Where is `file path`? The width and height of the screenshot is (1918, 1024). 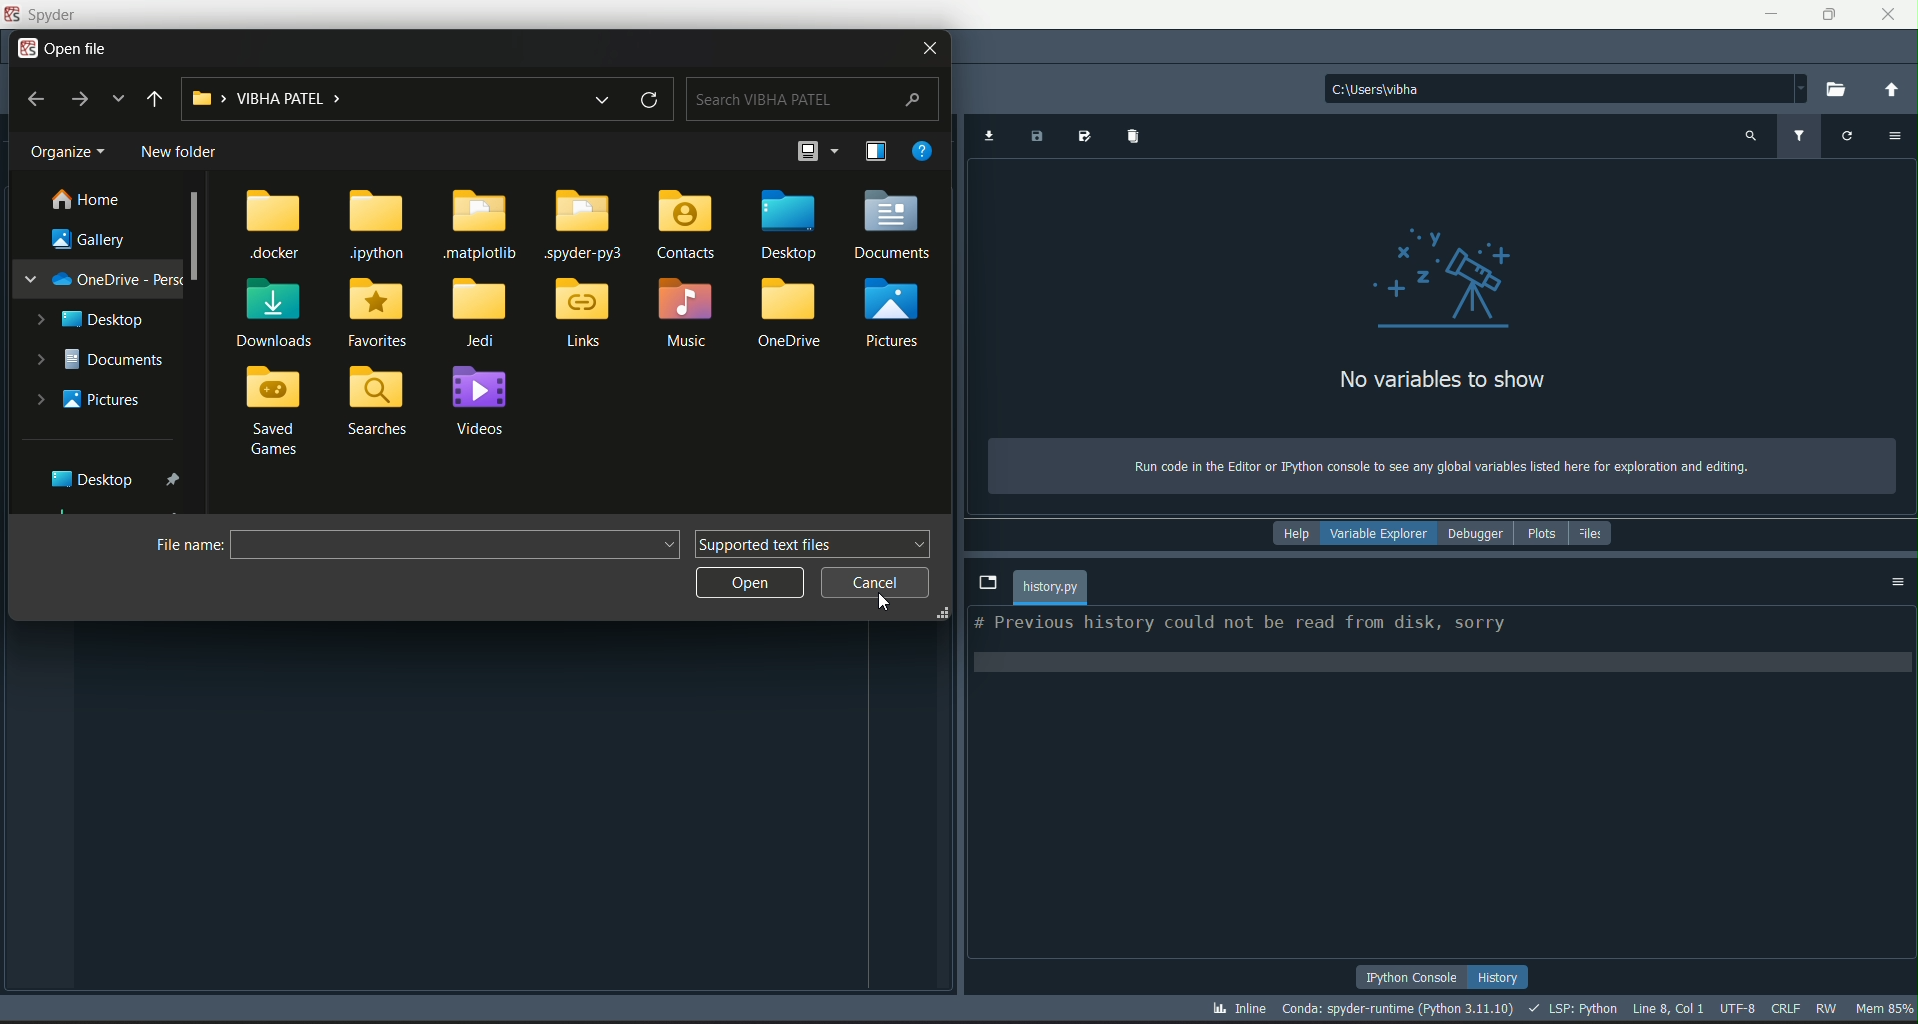
file path is located at coordinates (371, 98).